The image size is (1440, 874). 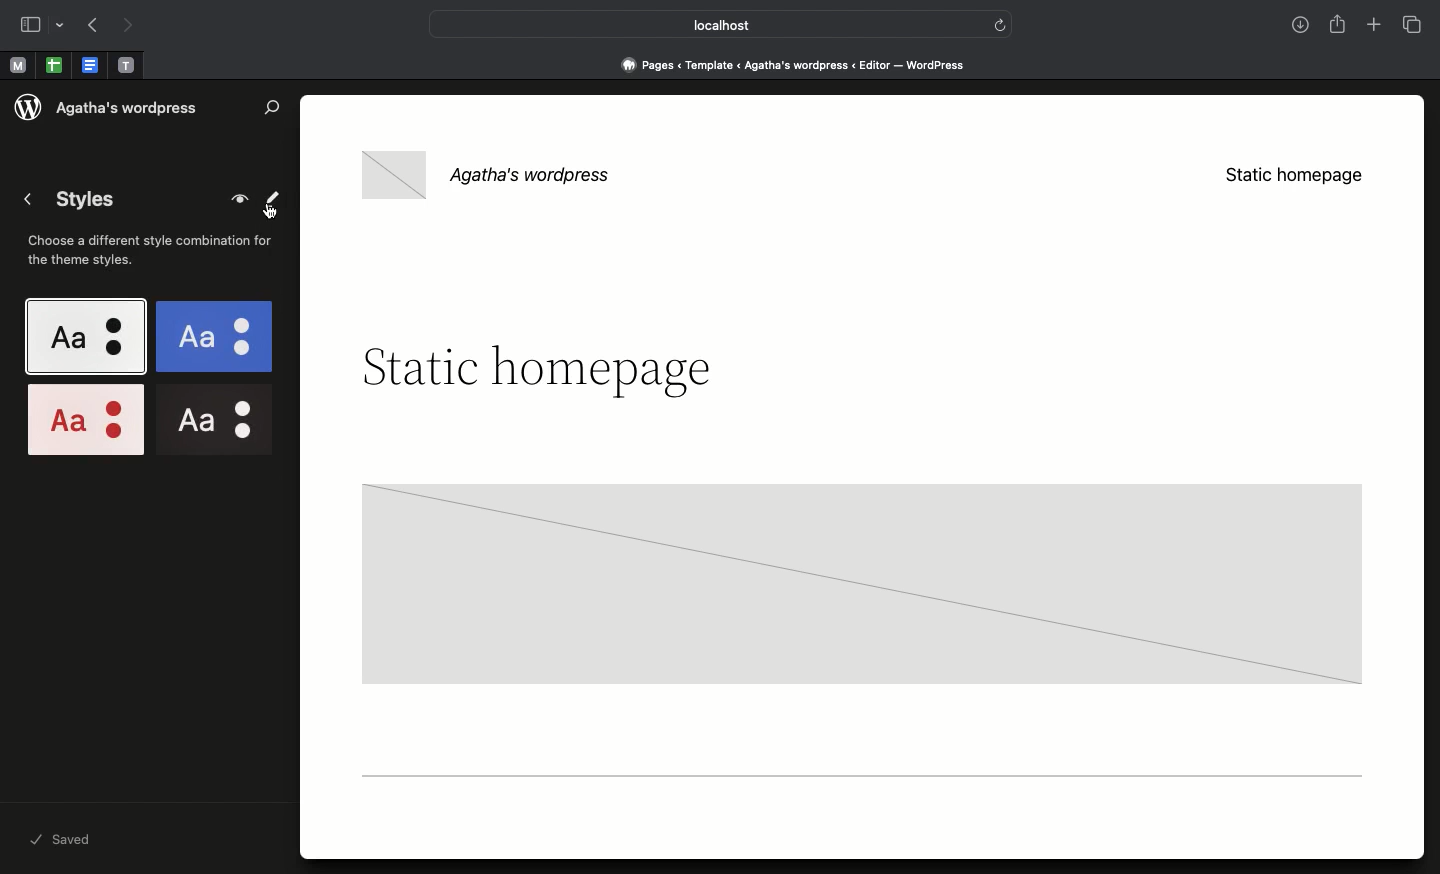 I want to click on Add new tab, so click(x=1376, y=27).